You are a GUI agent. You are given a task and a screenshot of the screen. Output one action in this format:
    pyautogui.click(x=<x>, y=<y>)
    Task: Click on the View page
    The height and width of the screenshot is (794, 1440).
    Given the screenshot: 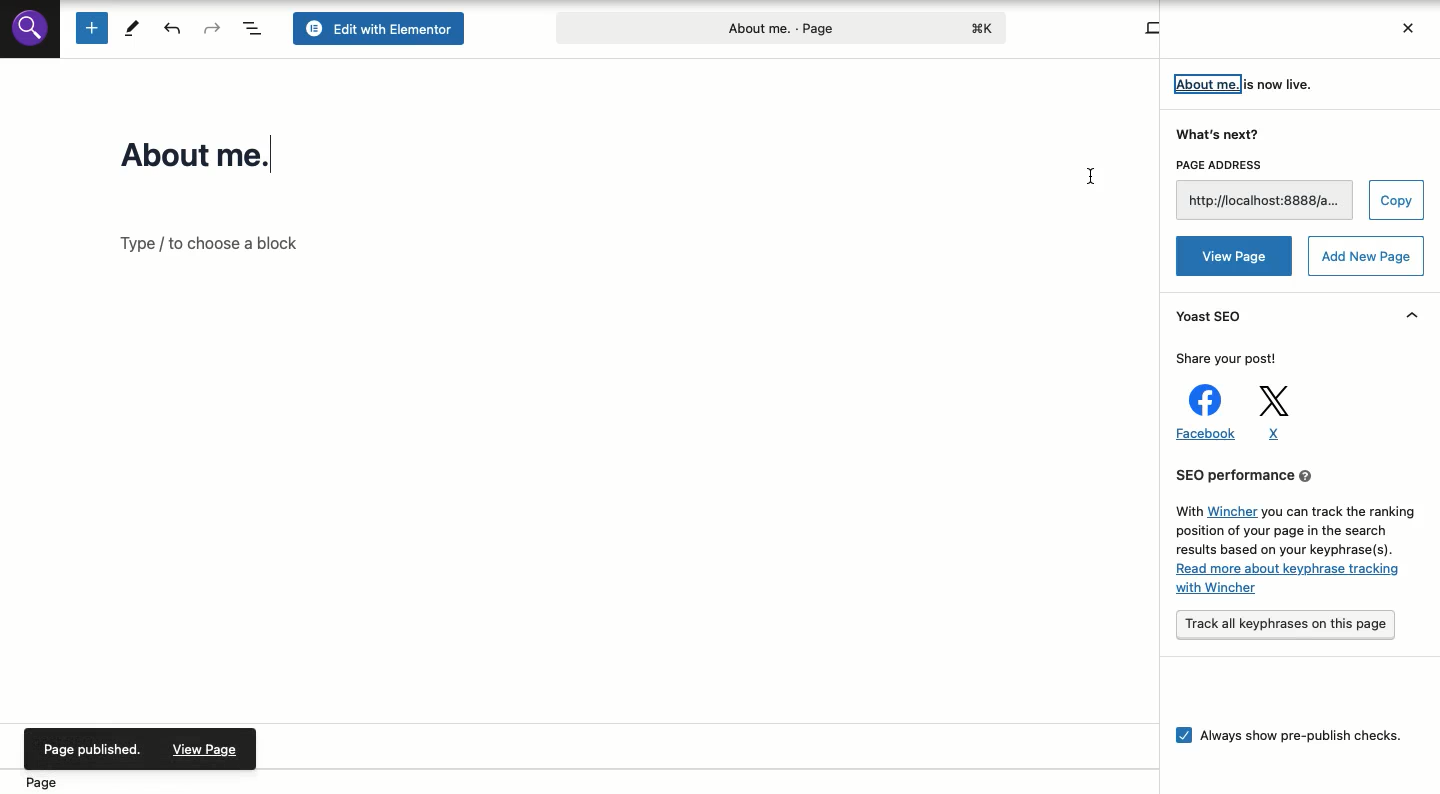 What is the action you would take?
    pyautogui.click(x=1232, y=255)
    